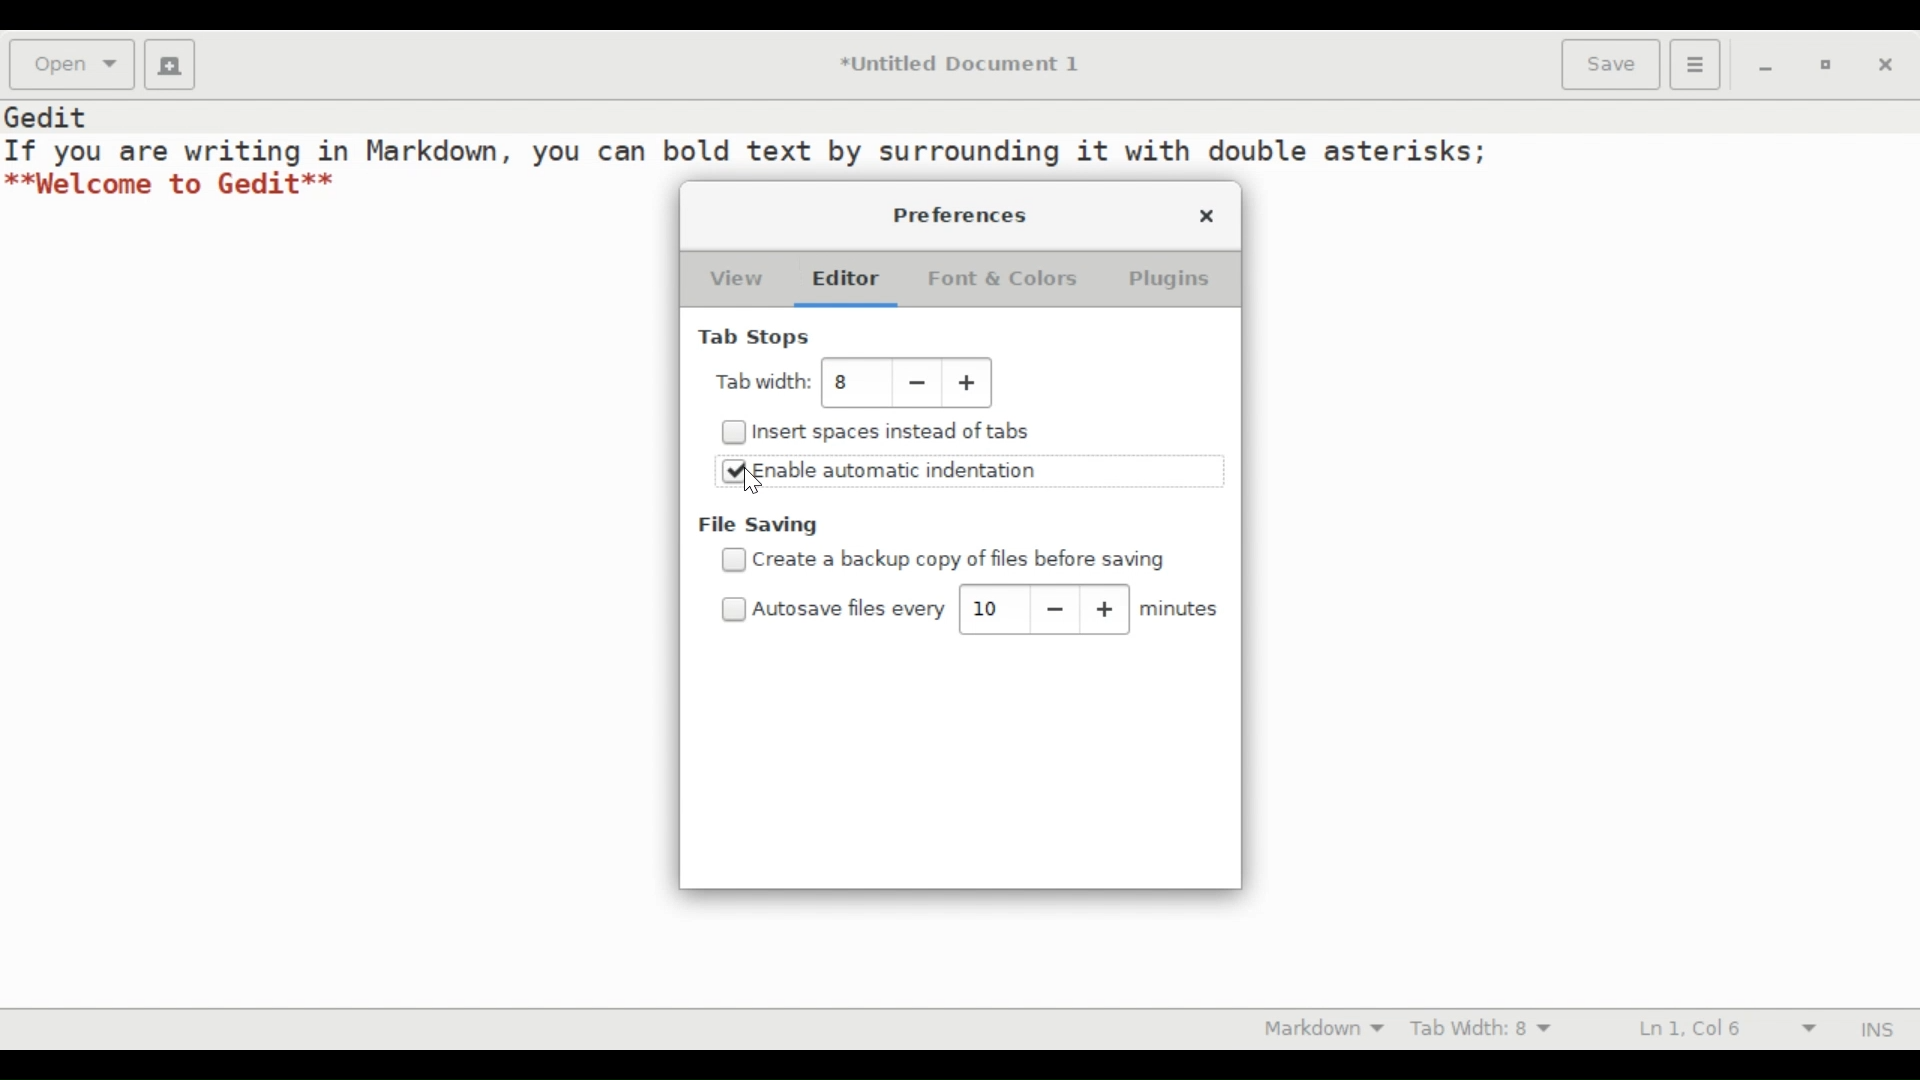 This screenshot has height=1080, width=1920. I want to click on Save, so click(1611, 65).